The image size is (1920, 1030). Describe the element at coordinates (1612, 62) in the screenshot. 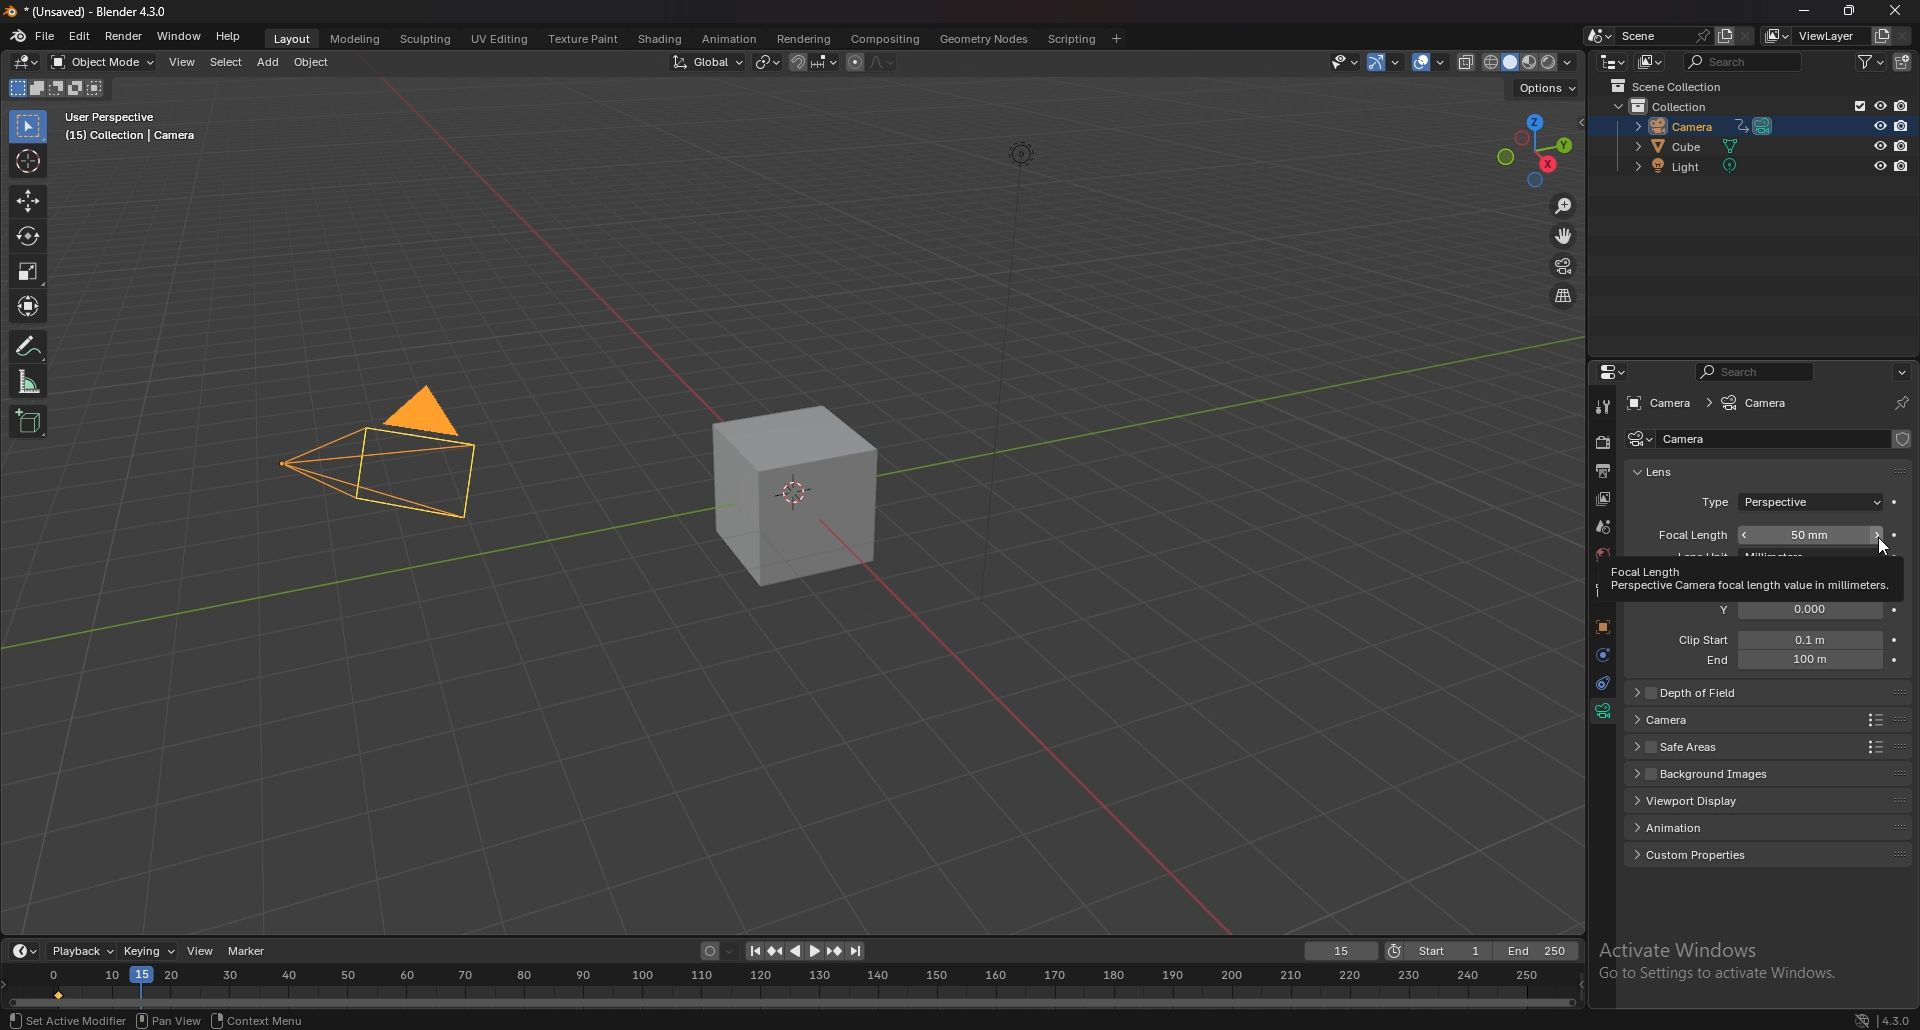

I see `editor type` at that location.